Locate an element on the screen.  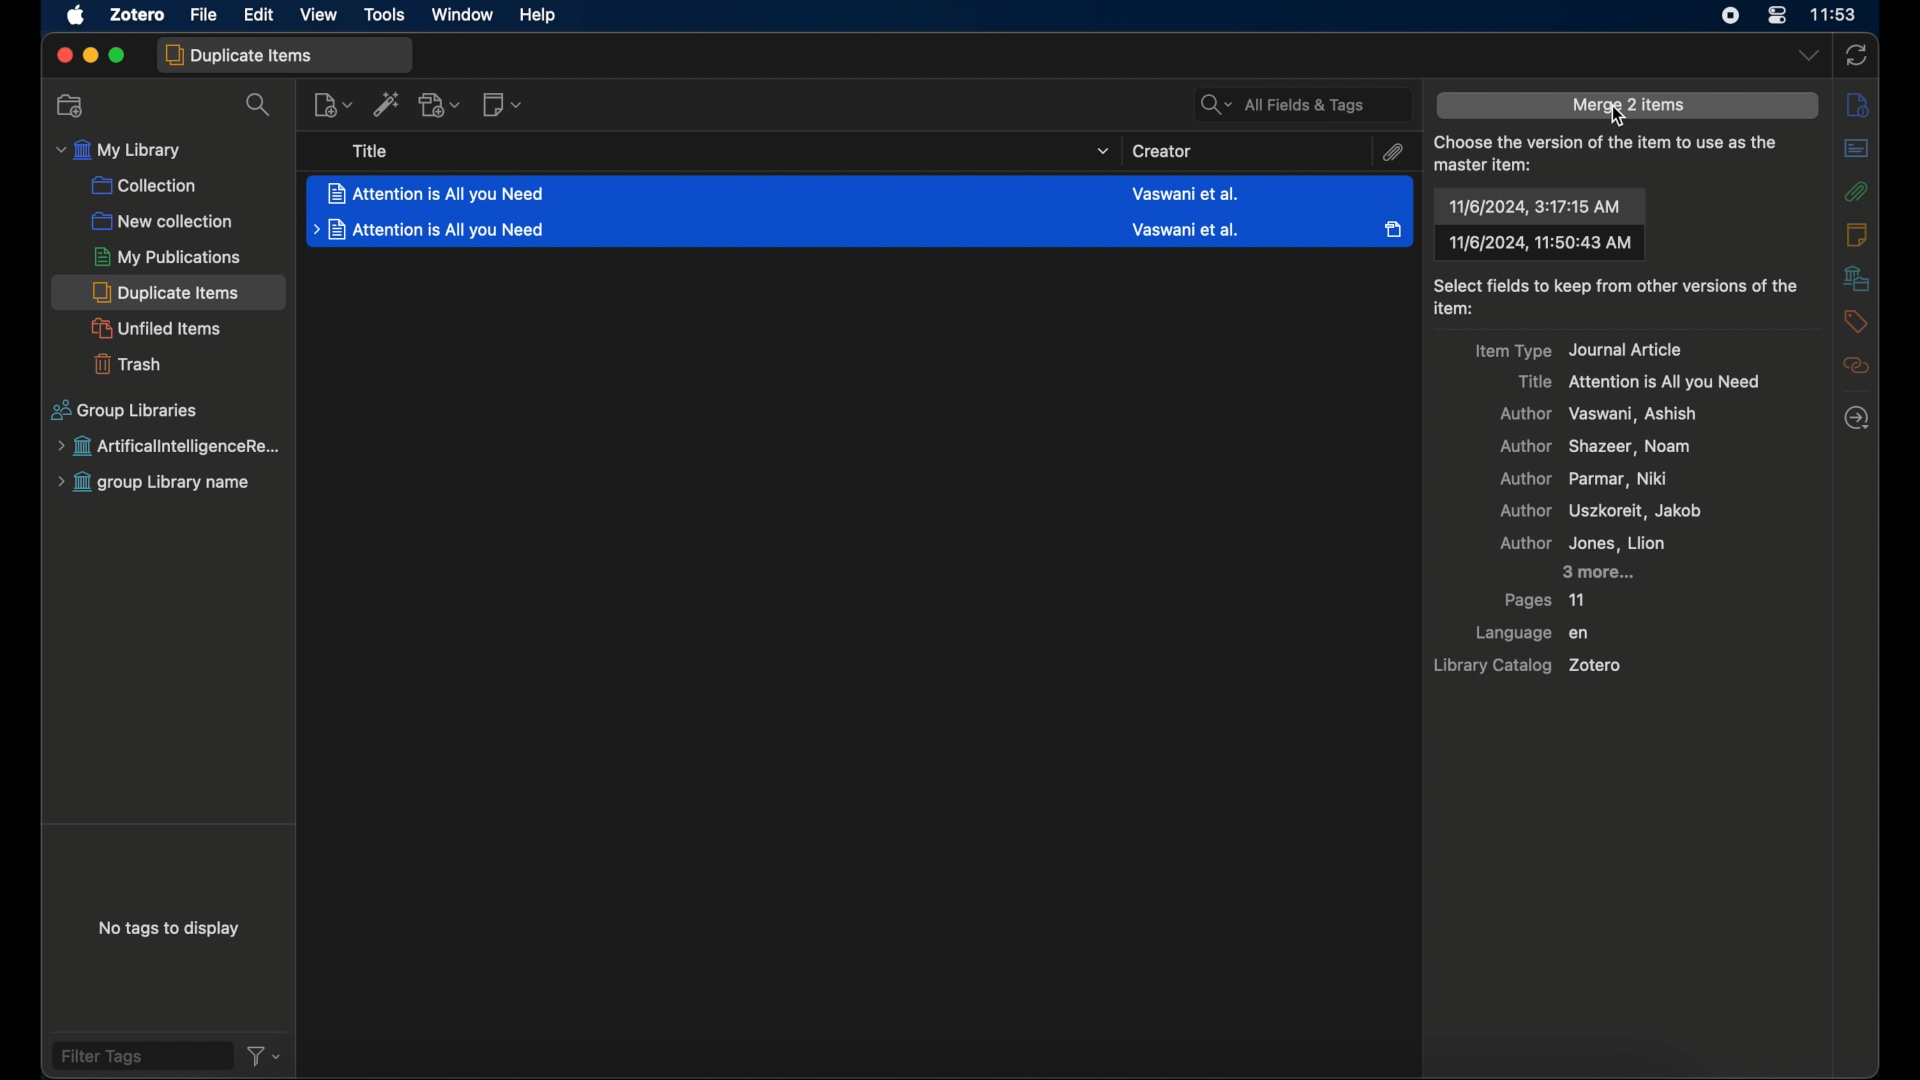
duplicate items tab is located at coordinates (284, 56).